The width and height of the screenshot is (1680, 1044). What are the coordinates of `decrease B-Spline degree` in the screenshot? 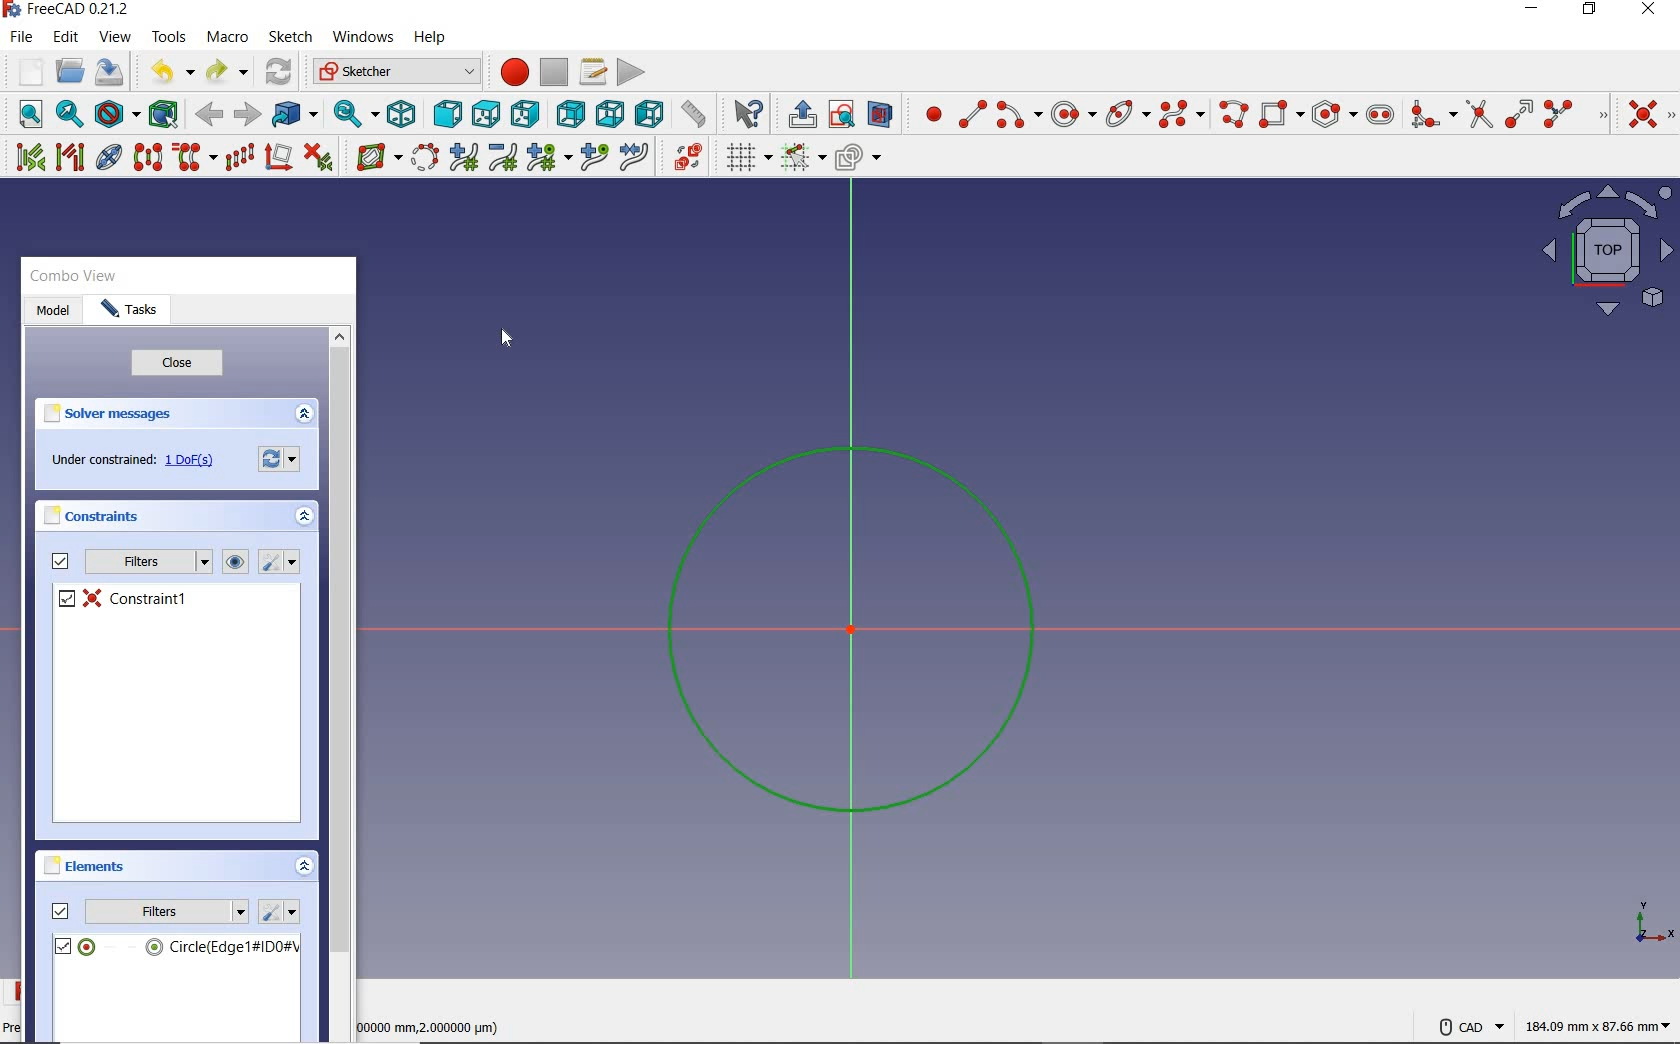 It's located at (501, 157).